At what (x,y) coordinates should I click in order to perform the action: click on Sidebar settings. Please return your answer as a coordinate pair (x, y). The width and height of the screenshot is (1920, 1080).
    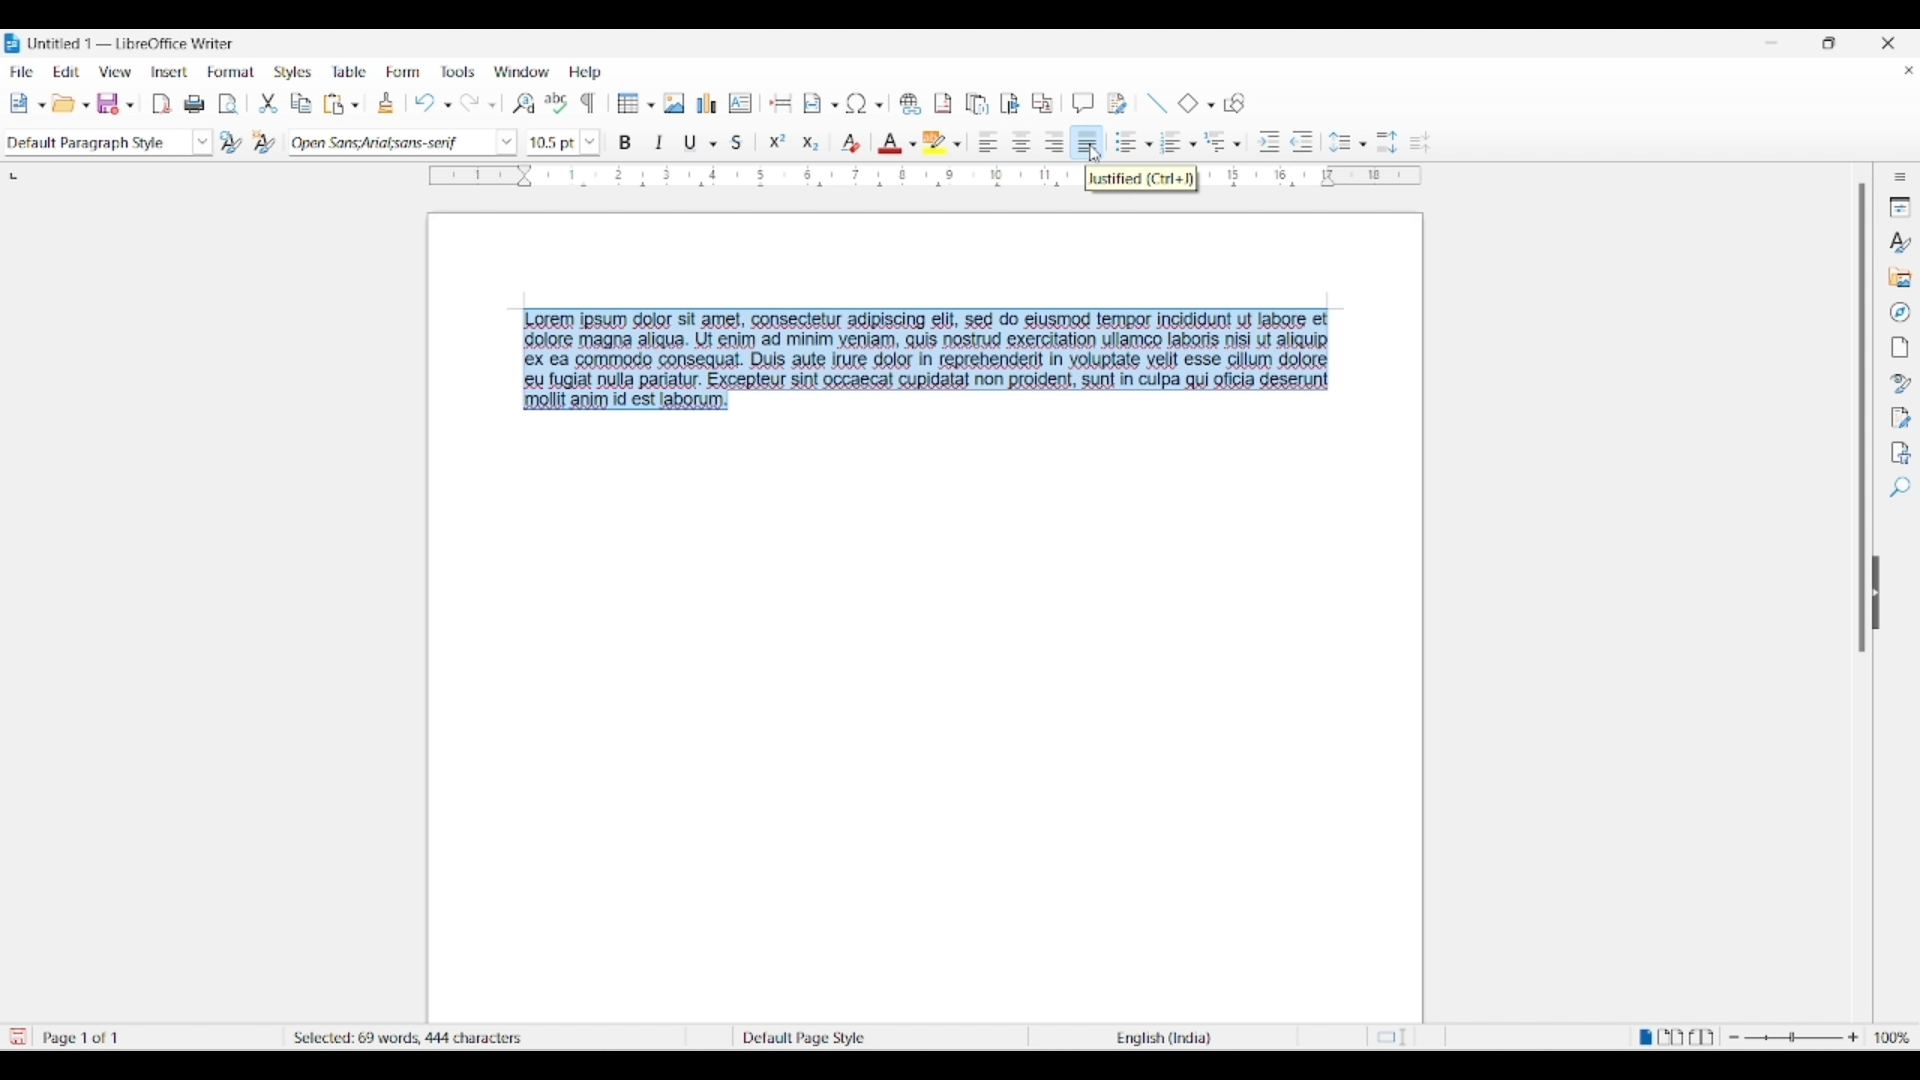
    Looking at the image, I should click on (1900, 177).